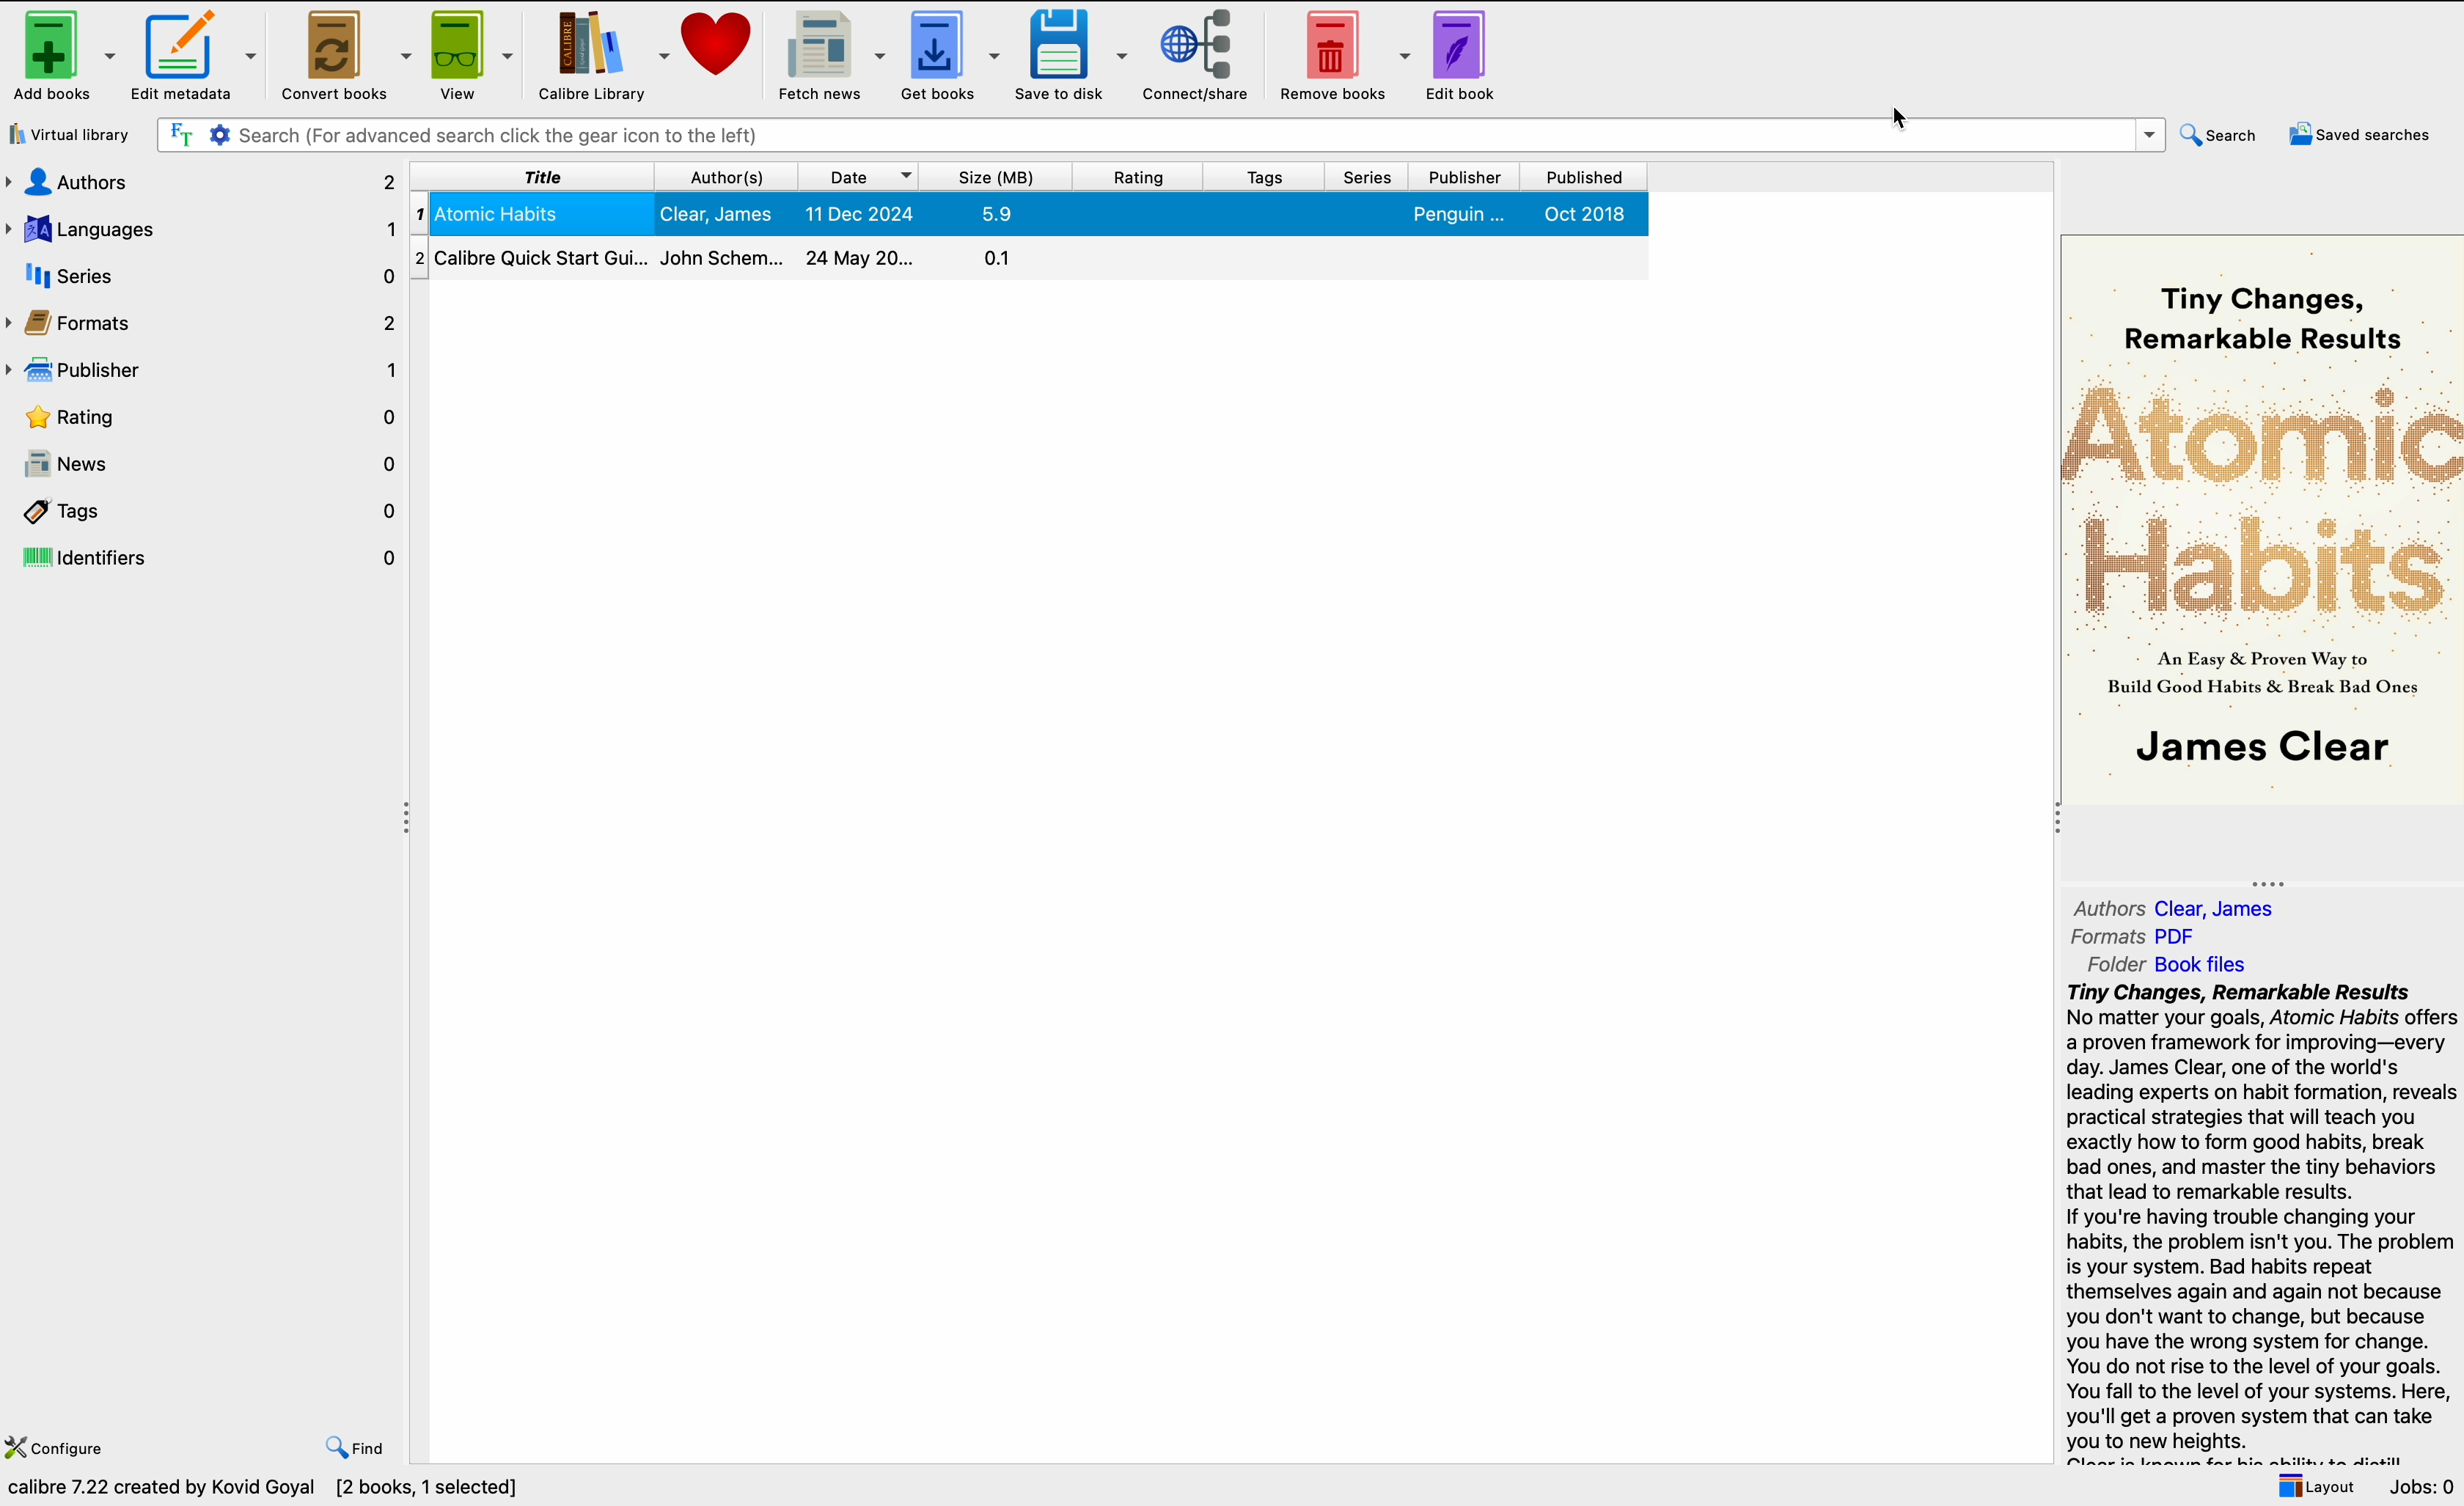 The height and width of the screenshot is (1506, 2464). Describe the element at coordinates (357, 1450) in the screenshot. I see `find` at that location.